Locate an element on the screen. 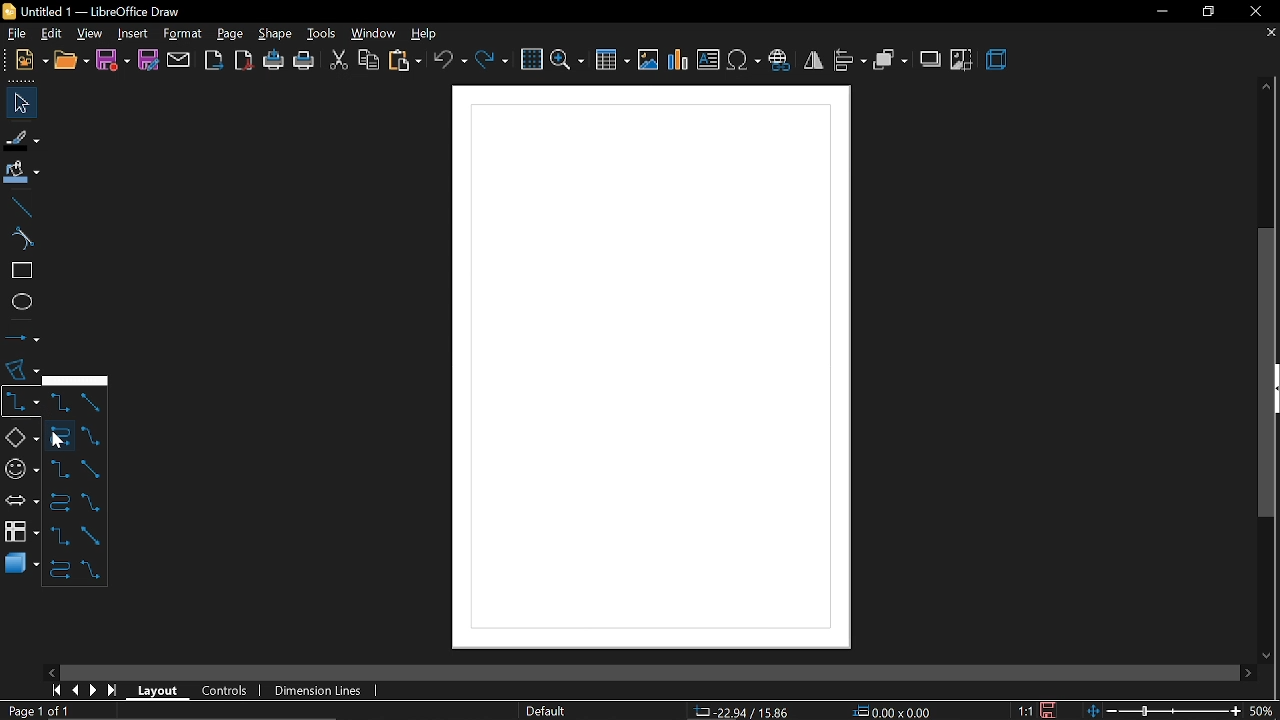 This screenshot has width=1280, height=720. line connector with arrow is located at coordinates (58, 471).